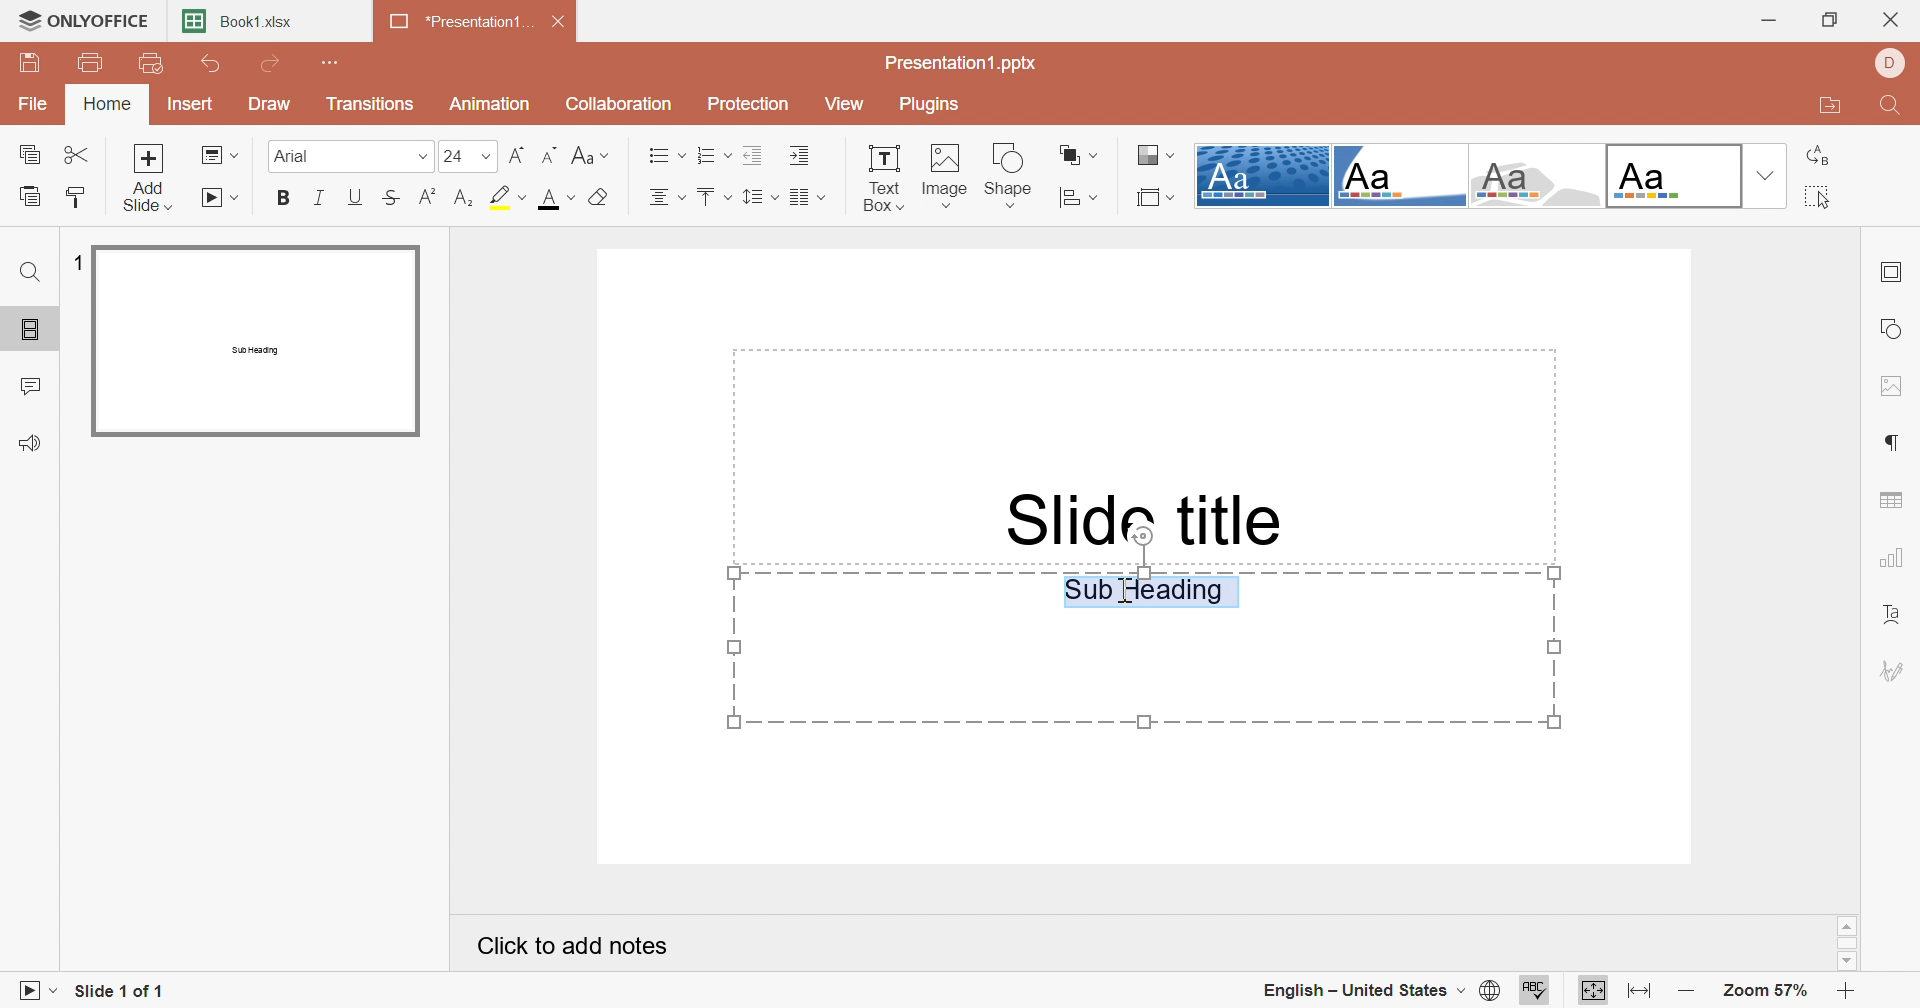  I want to click on Dotted, so click(1263, 175).